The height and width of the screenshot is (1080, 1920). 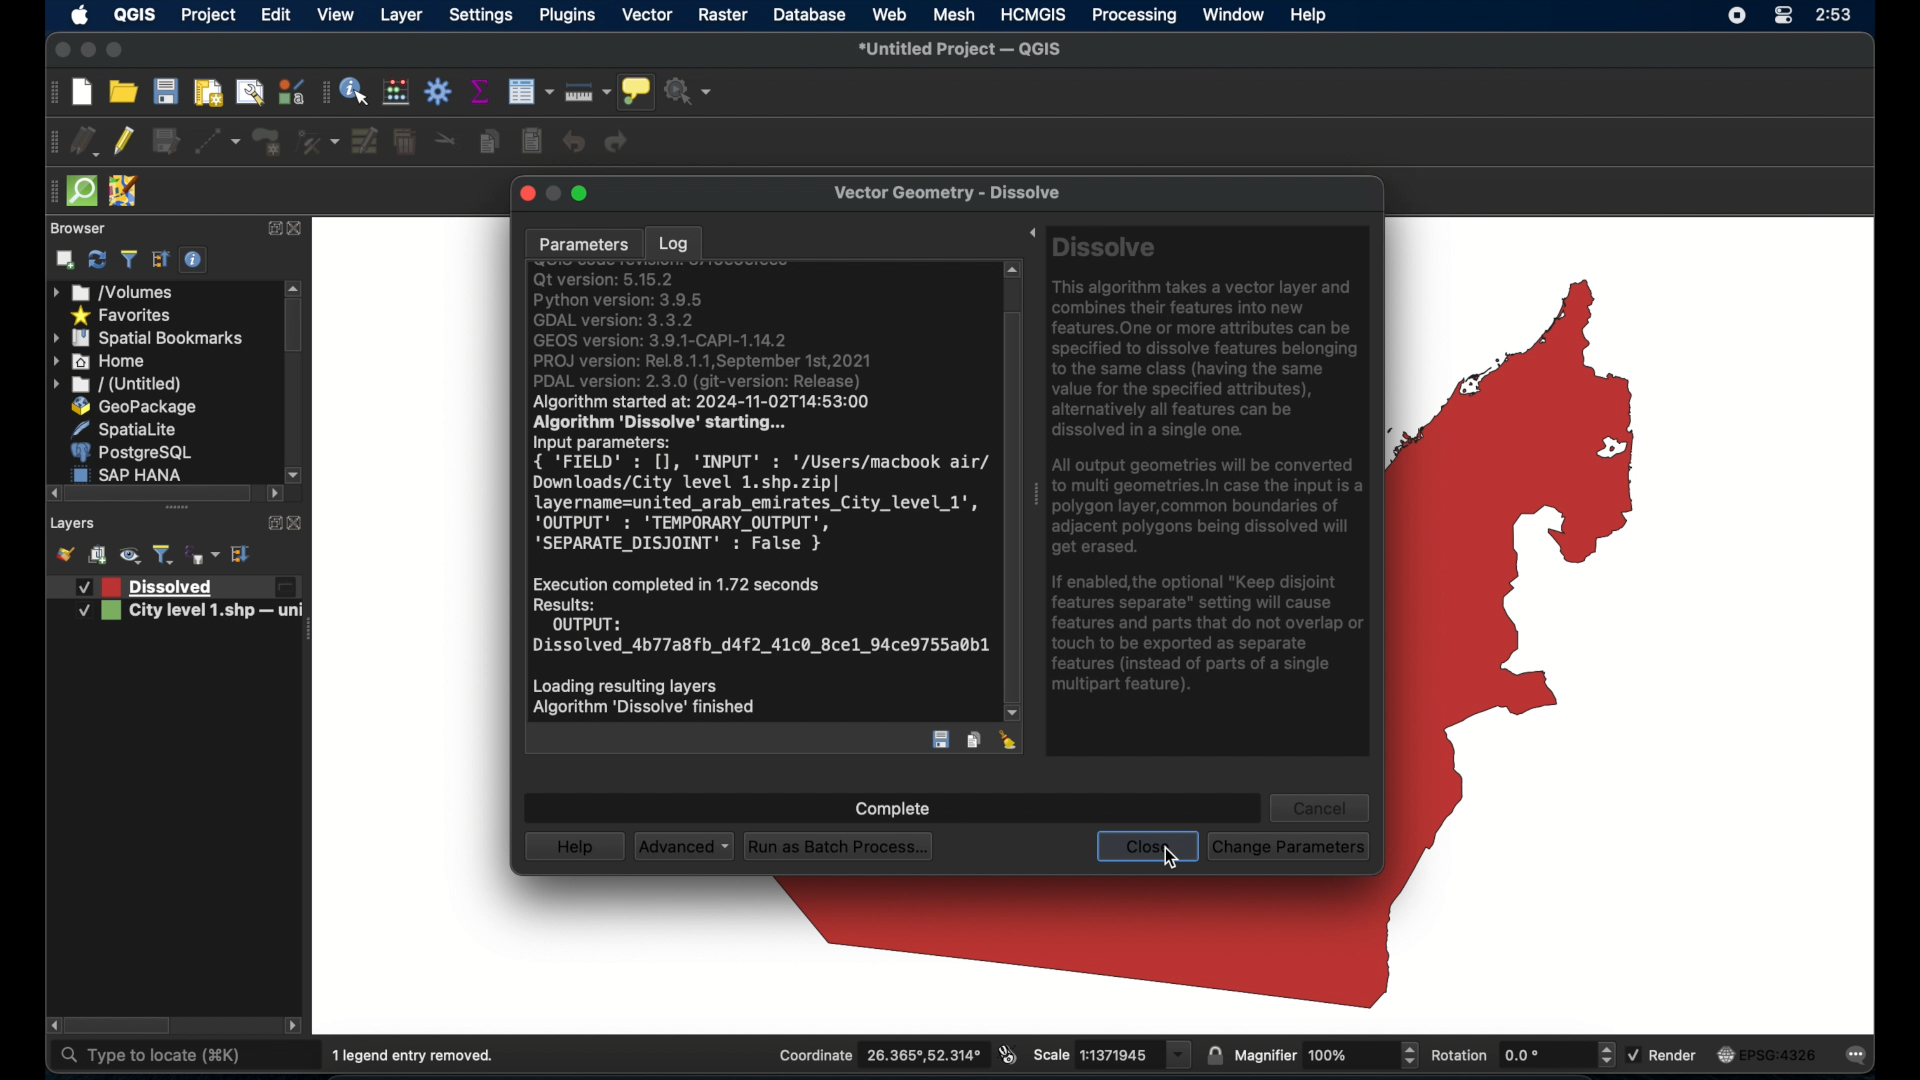 I want to click on open attribute table, so click(x=530, y=91).